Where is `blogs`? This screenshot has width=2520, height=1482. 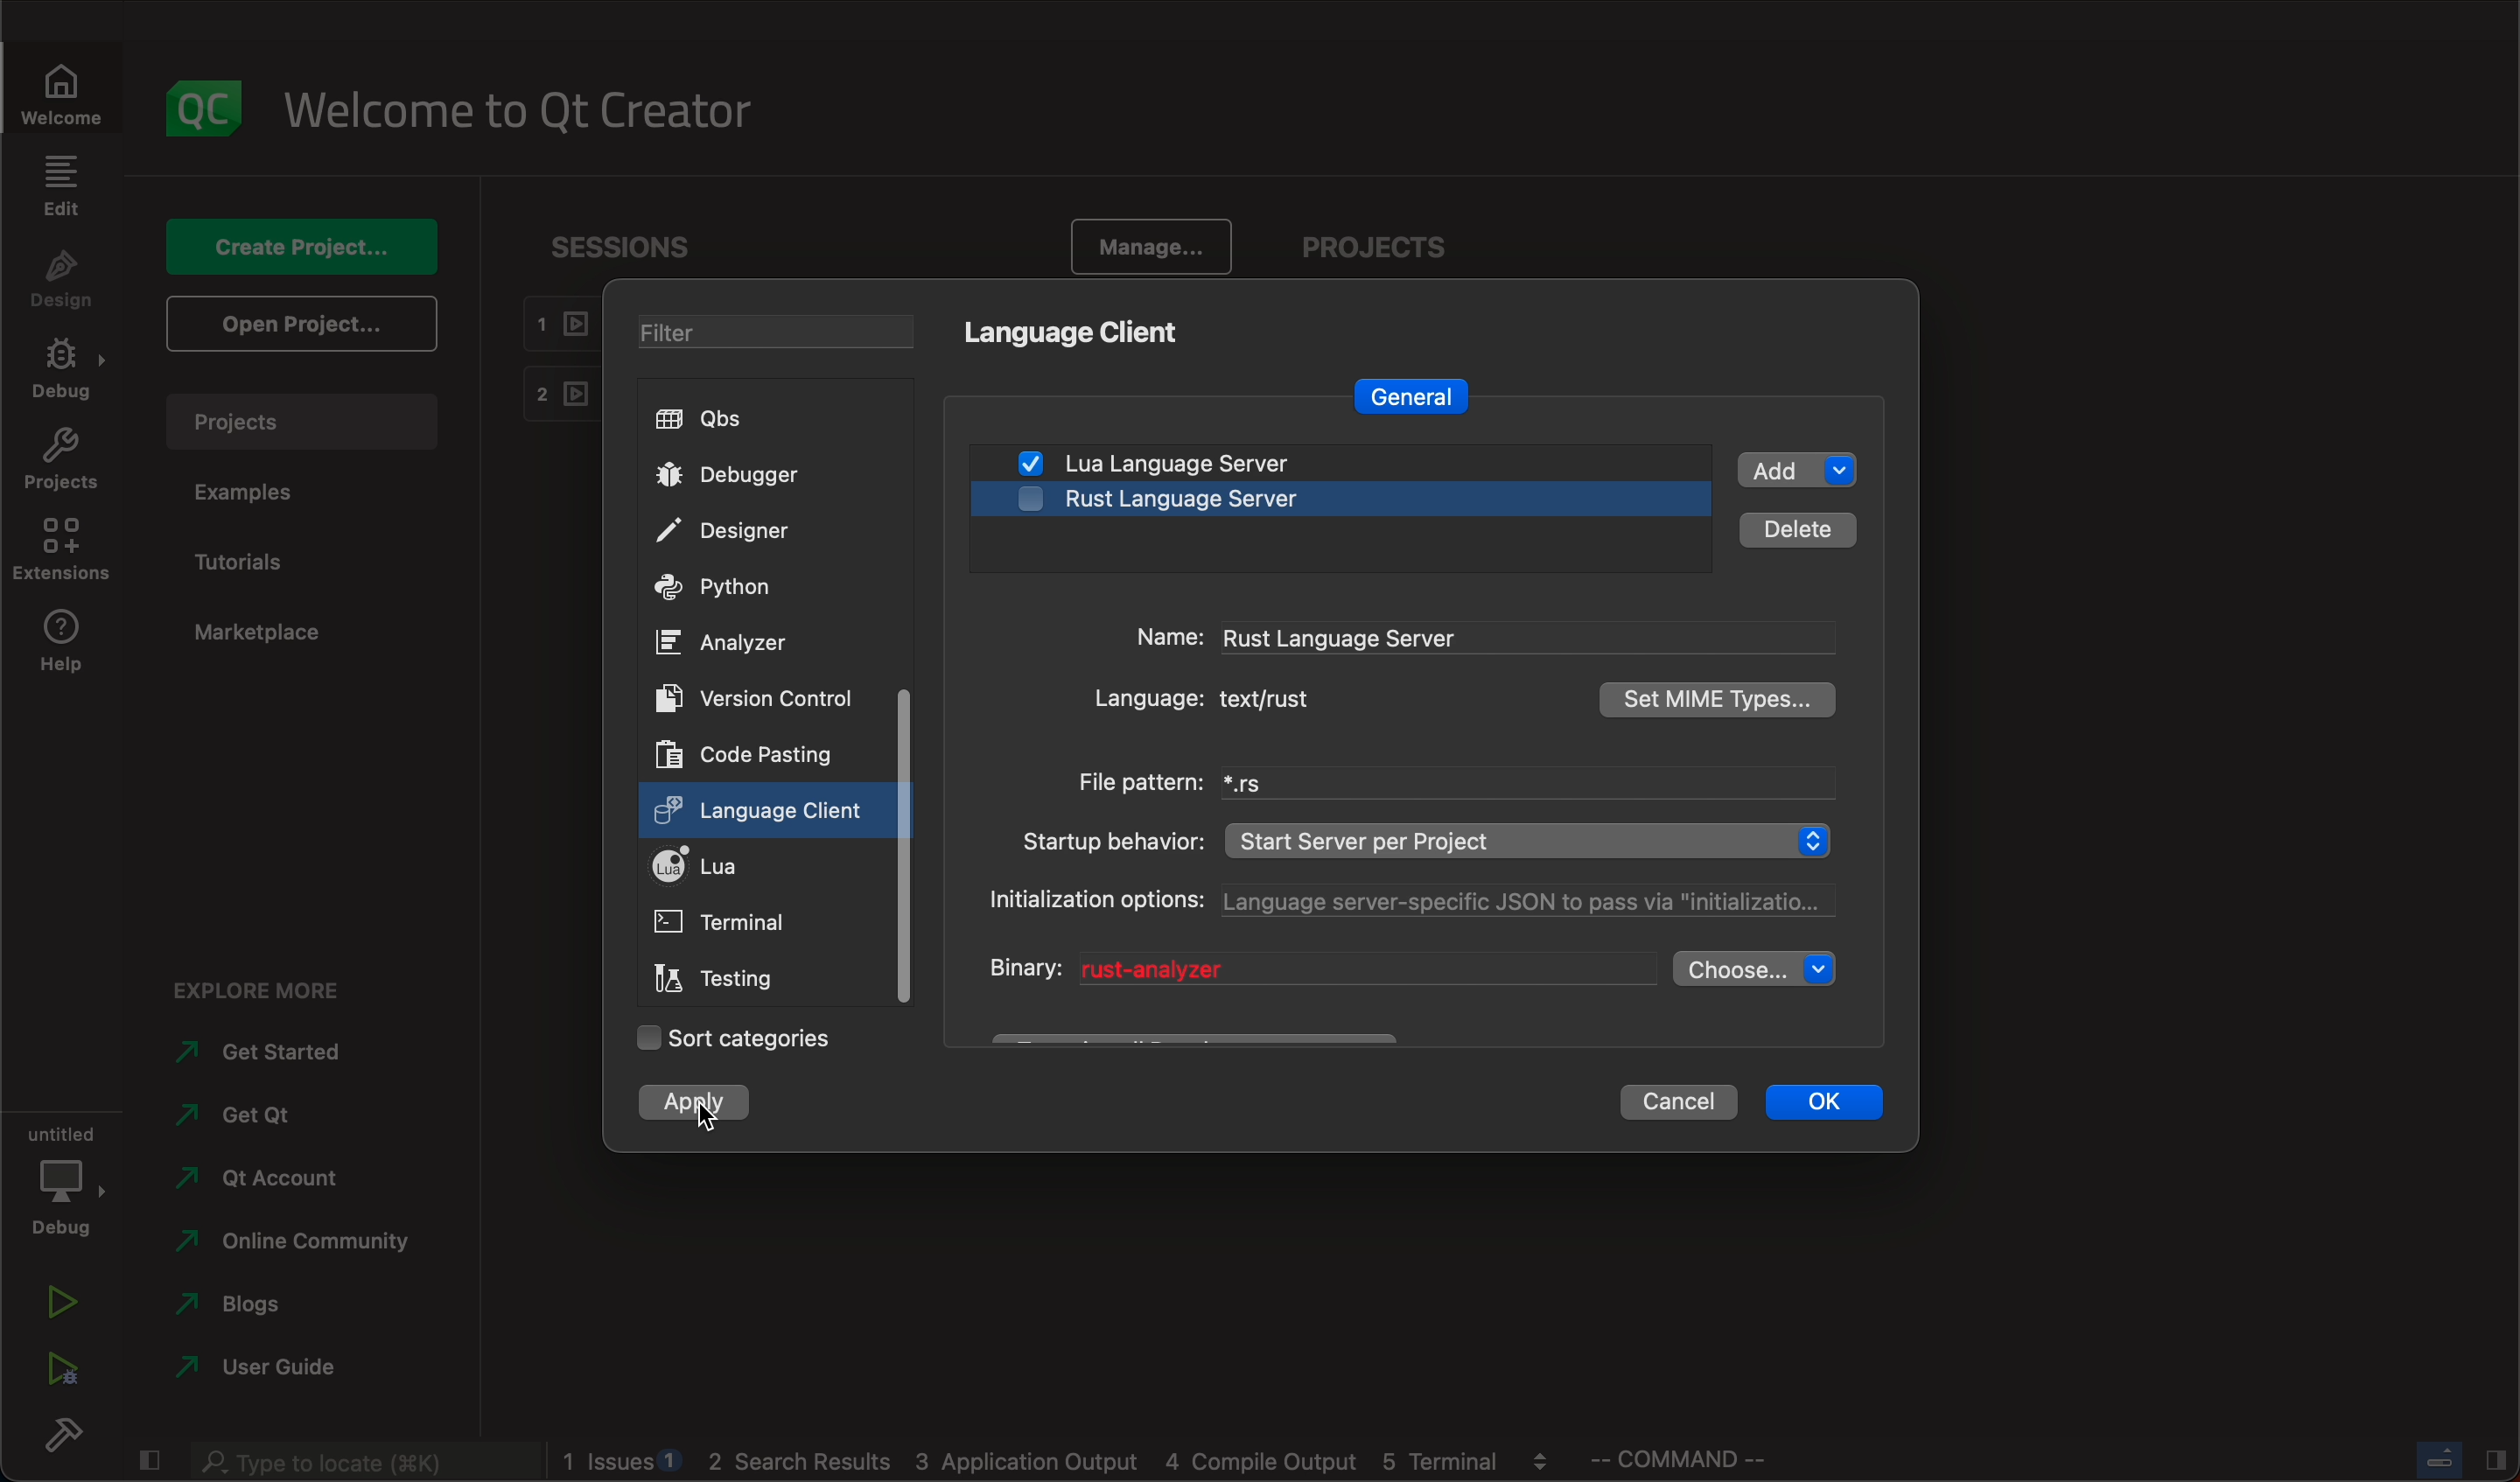 blogs is located at coordinates (289, 1306).